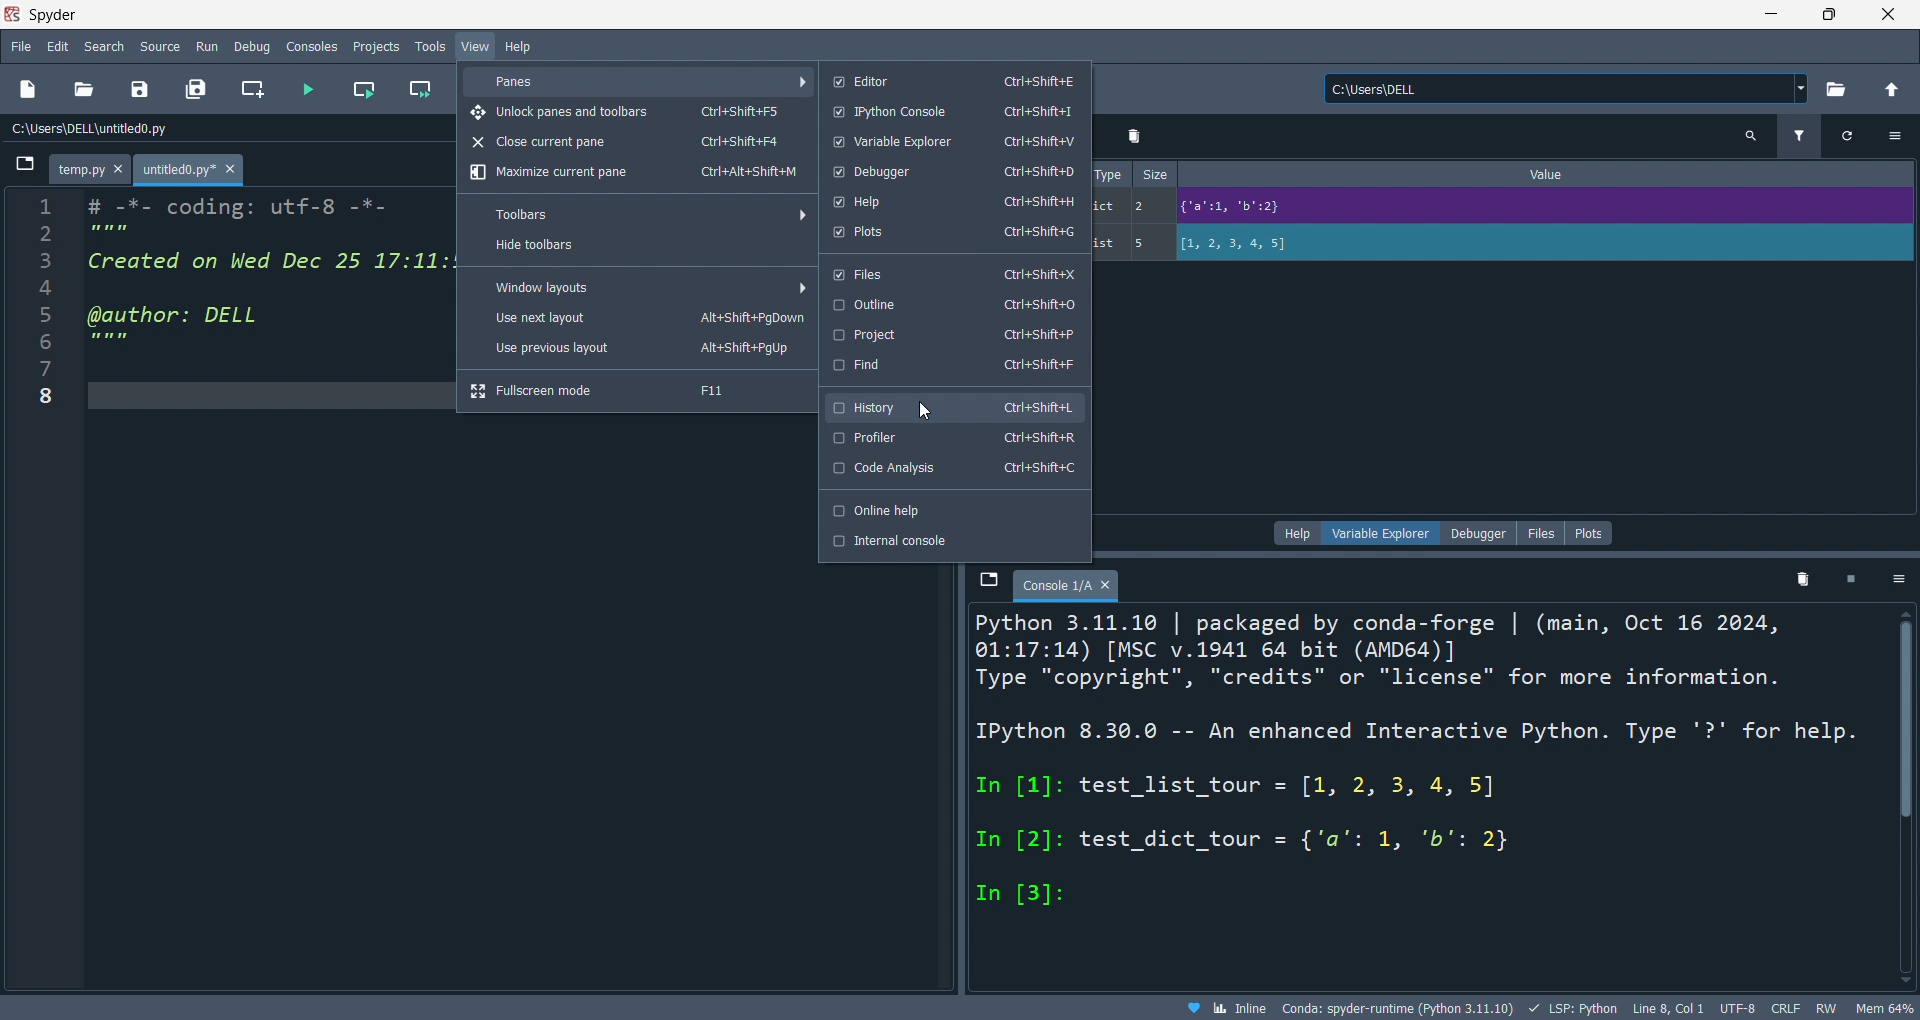  I want to click on inline, so click(1225, 1008).